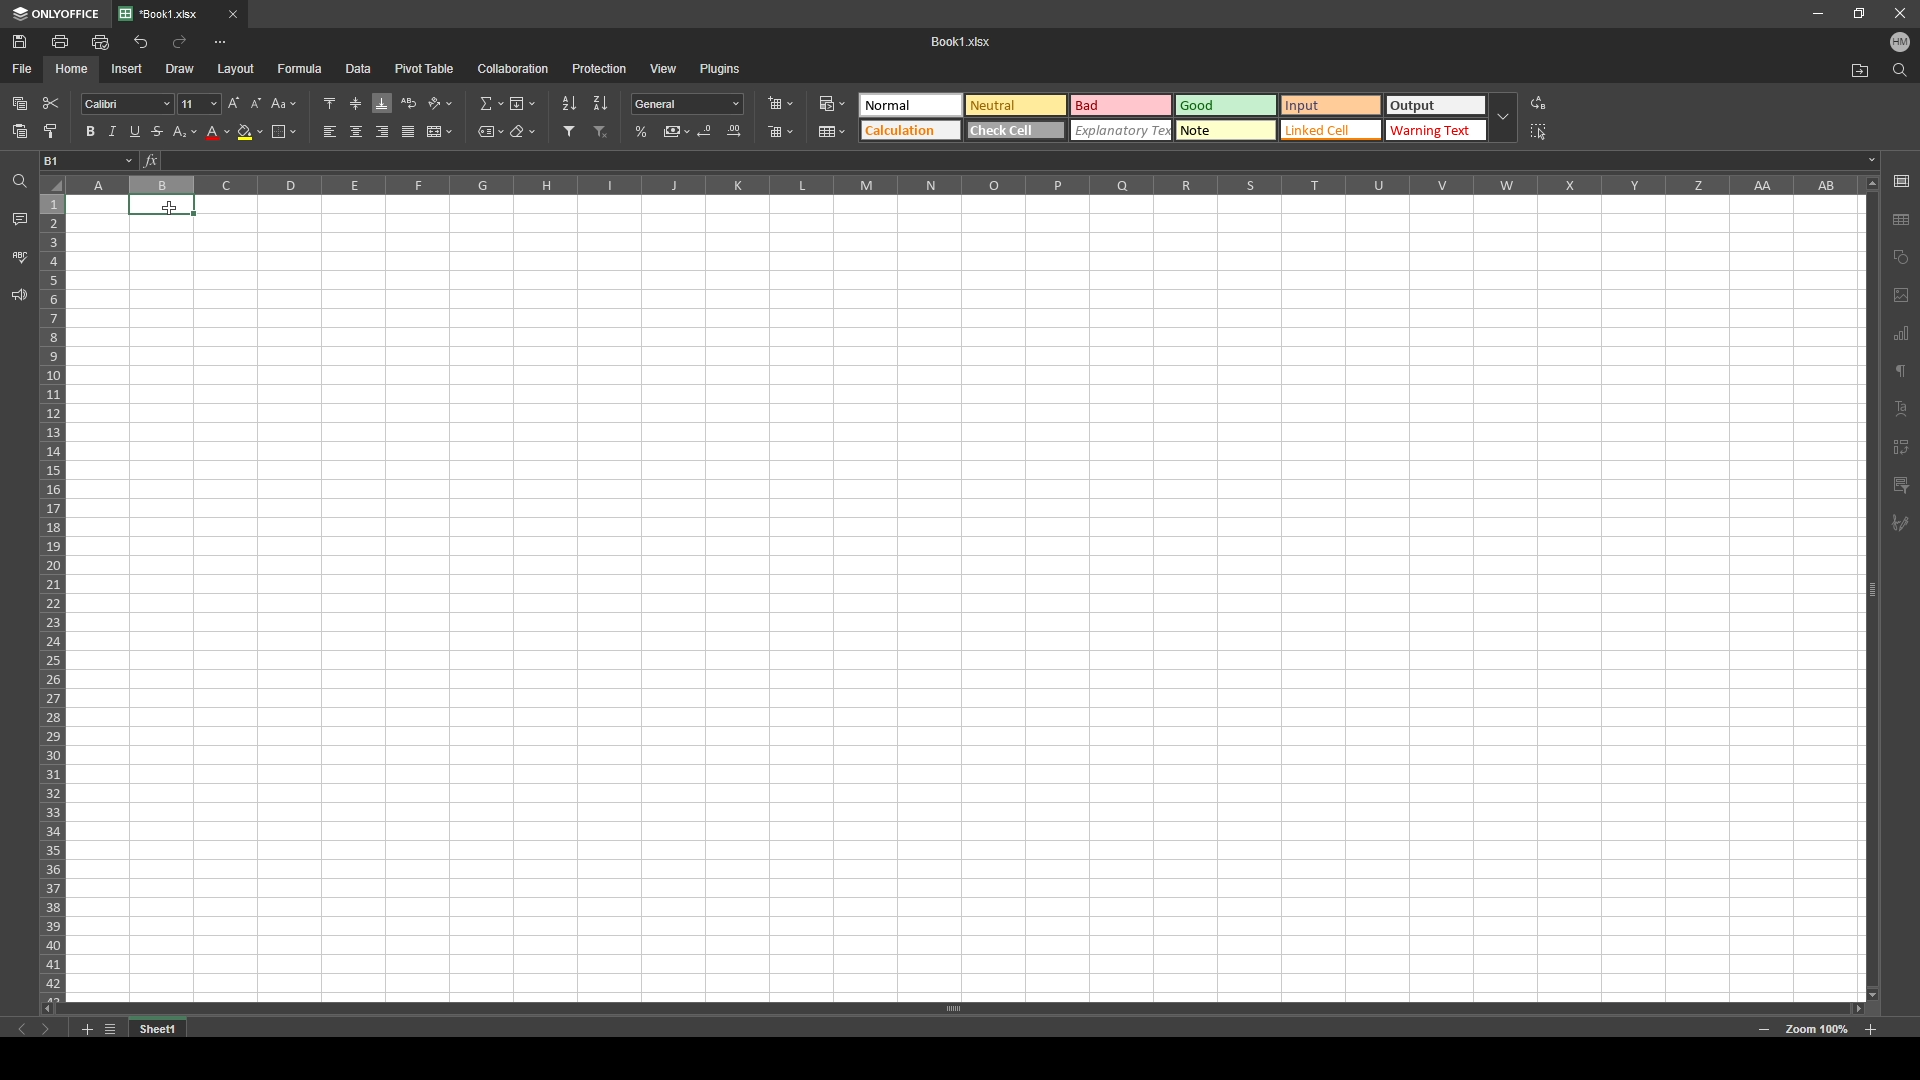 The width and height of the screenshot is (1920, 1080). What do you see at coordinates (642, 132) in the screenshot?
I see `percentage style` at bounding box center [642, 132].